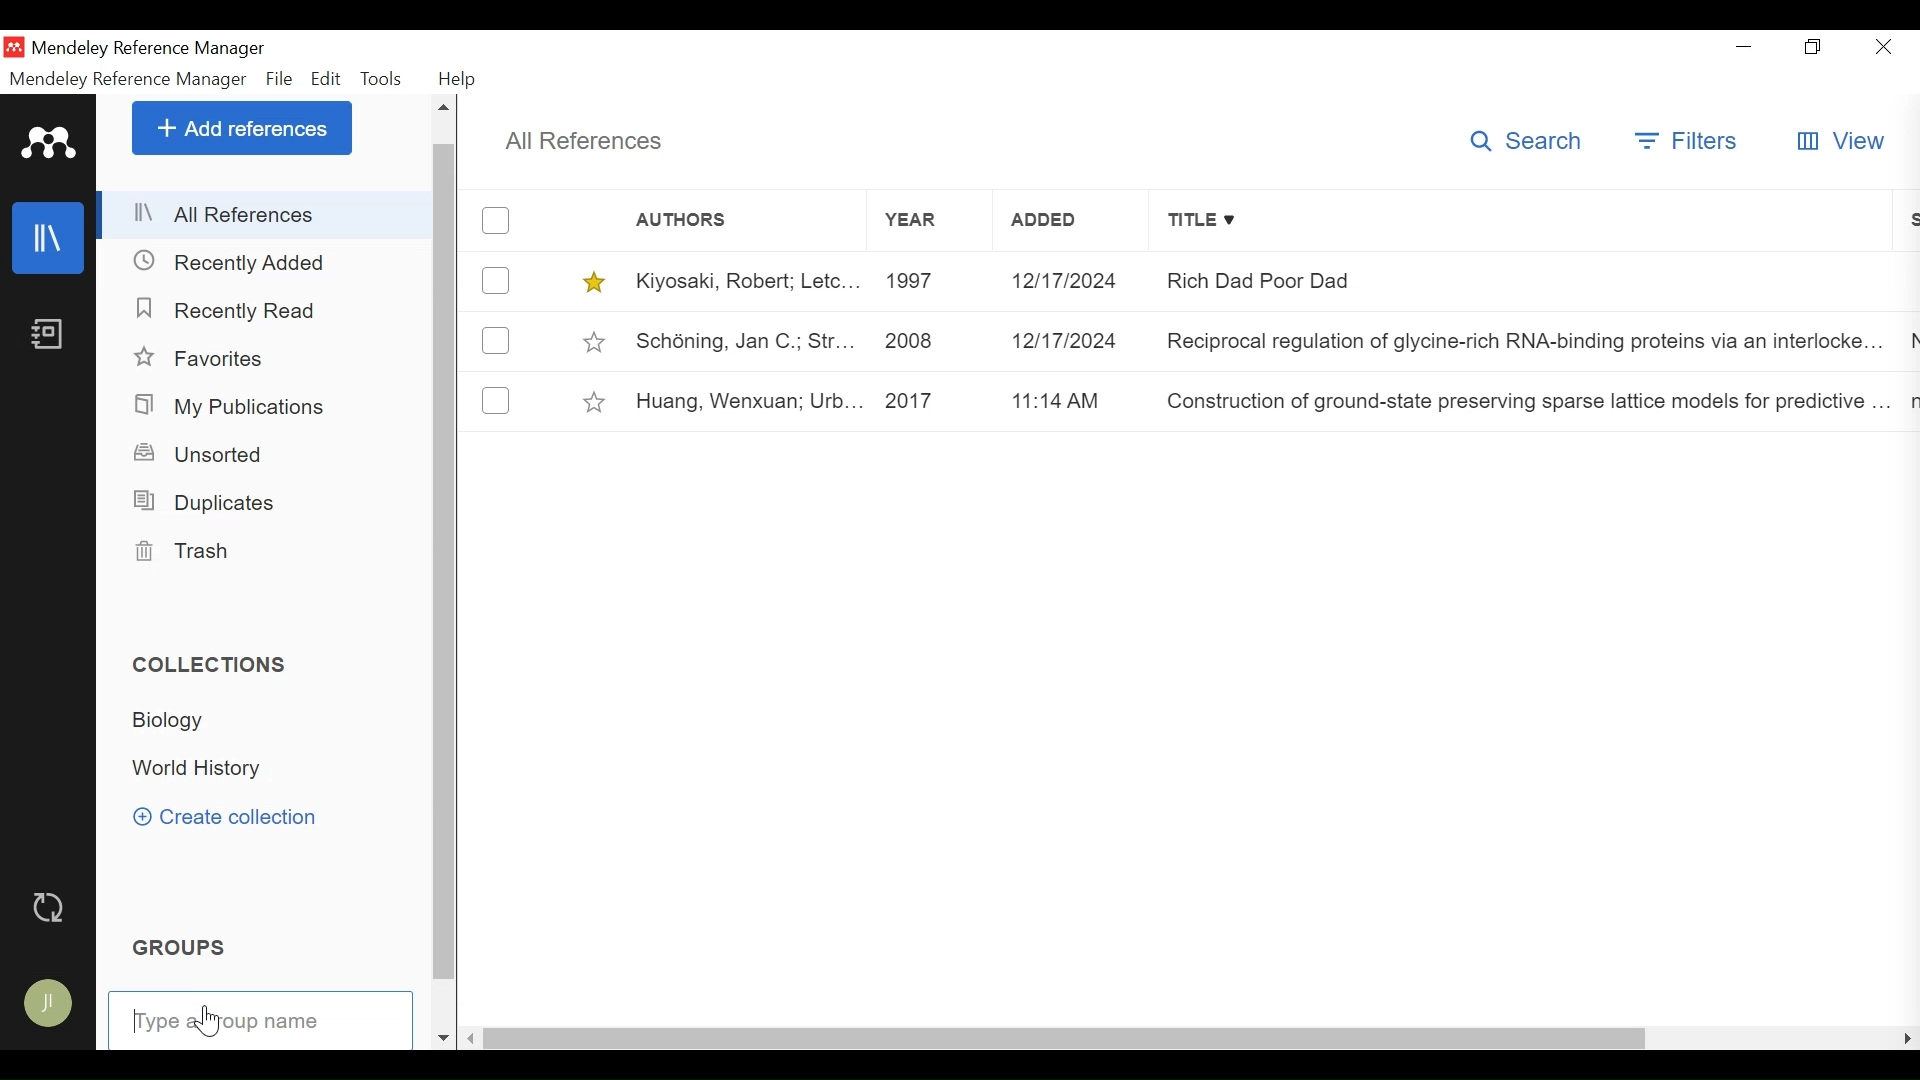 The height and width of the screenshot is (1080, 1920). What do you see at coordinates (280, 79) in the screenshot?
I see `File` at bounding box center [280, 79].